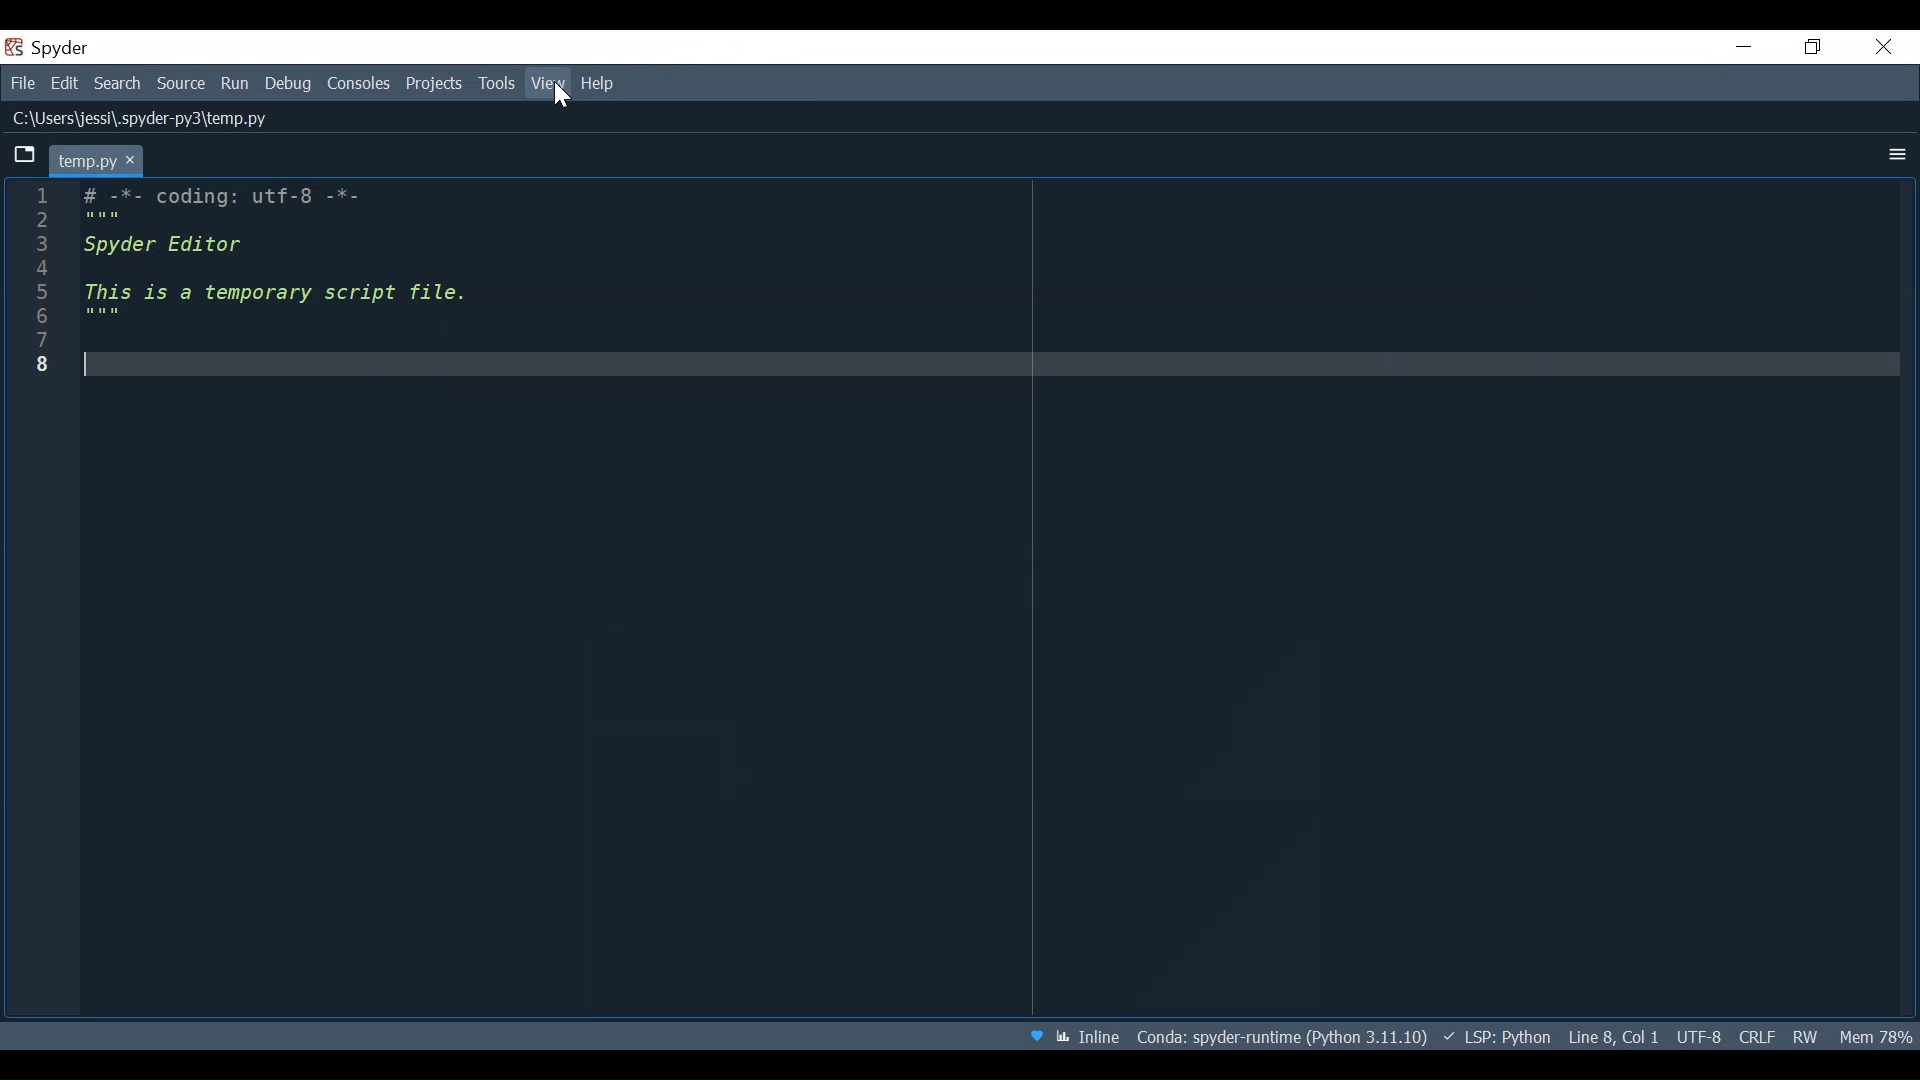 This screenshot has height=1080, width=1920. What do you see at coordinates (64, 47) in the screenshot?
I see `Spyder` at bounding box center [64, 47].